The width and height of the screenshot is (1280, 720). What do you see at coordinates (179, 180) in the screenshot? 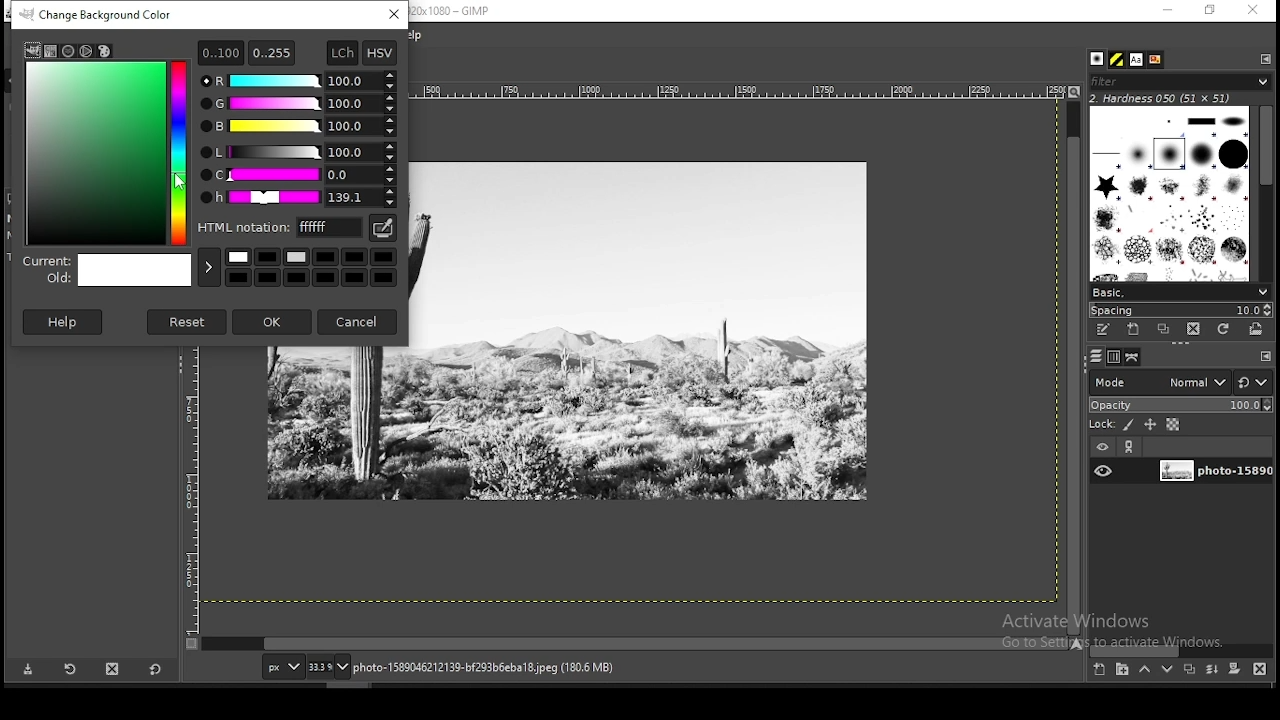
I see `mouse pointer` at bounding box center [179, 180].